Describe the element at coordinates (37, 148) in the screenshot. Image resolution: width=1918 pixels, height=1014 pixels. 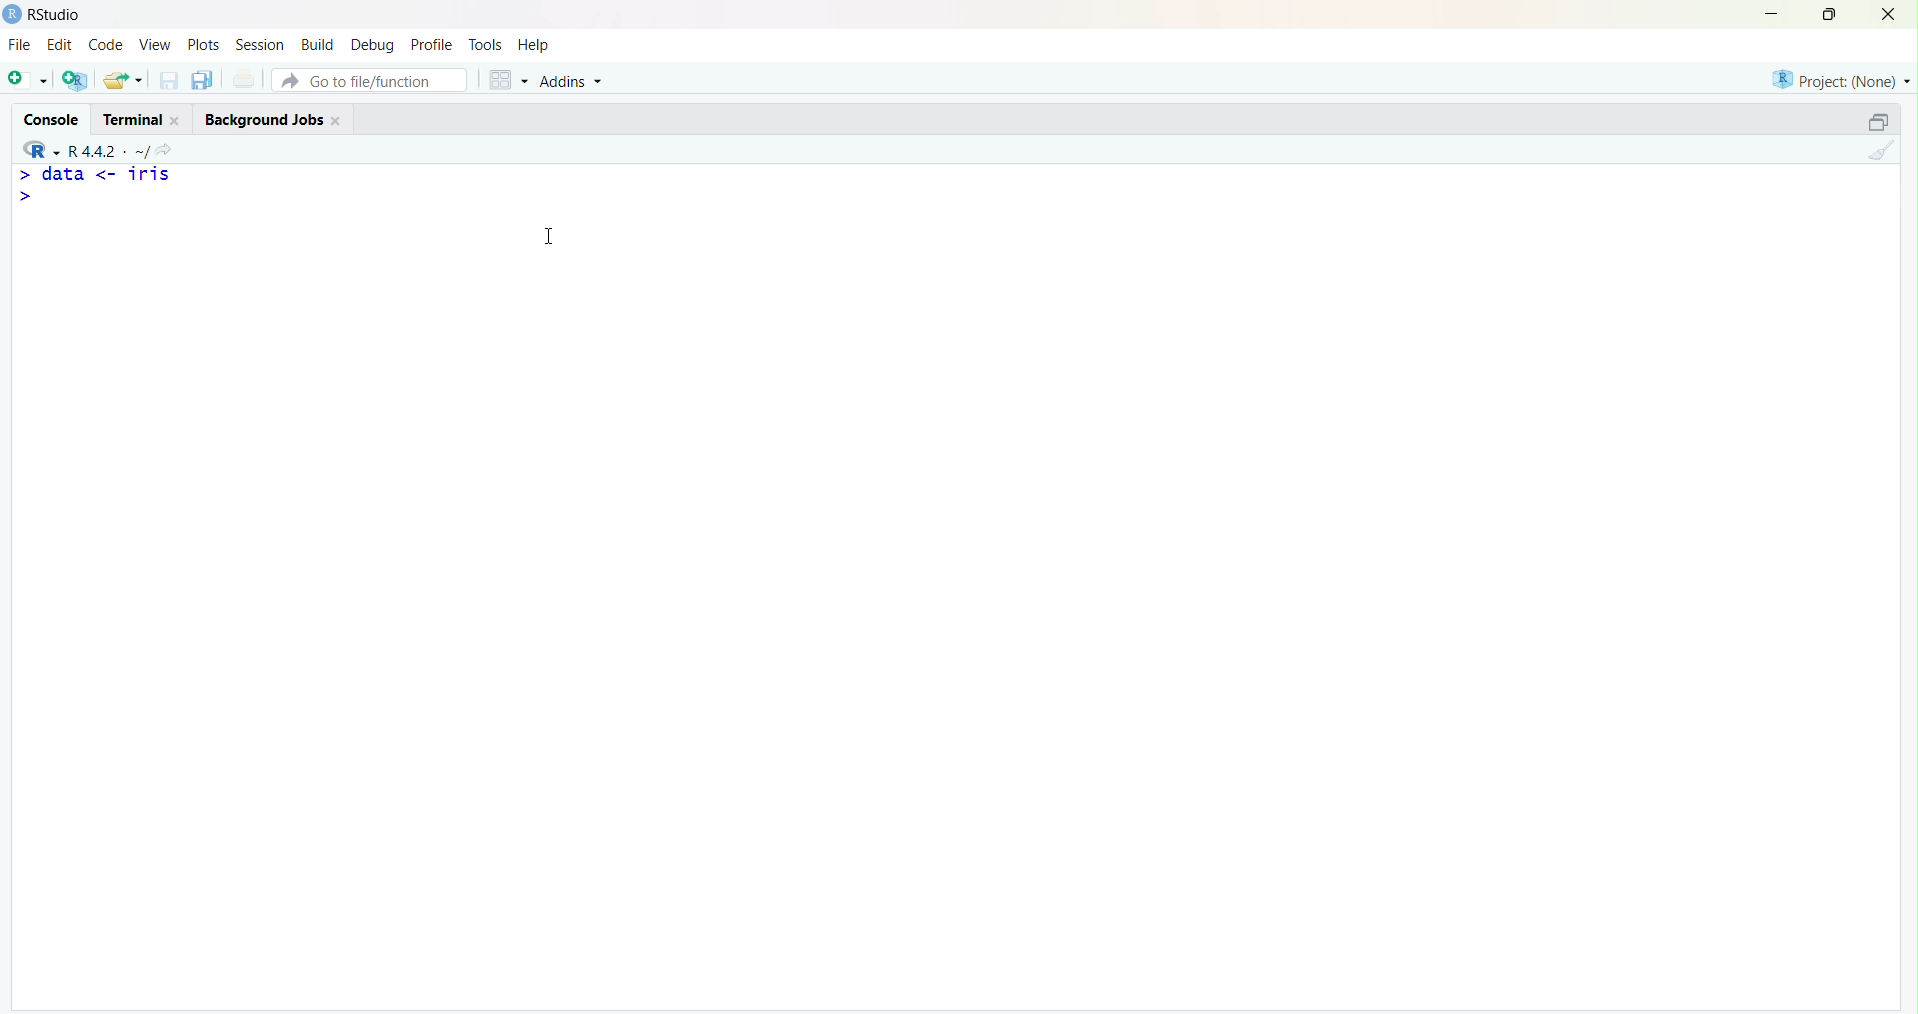
I see `RStudio logo` at that location.